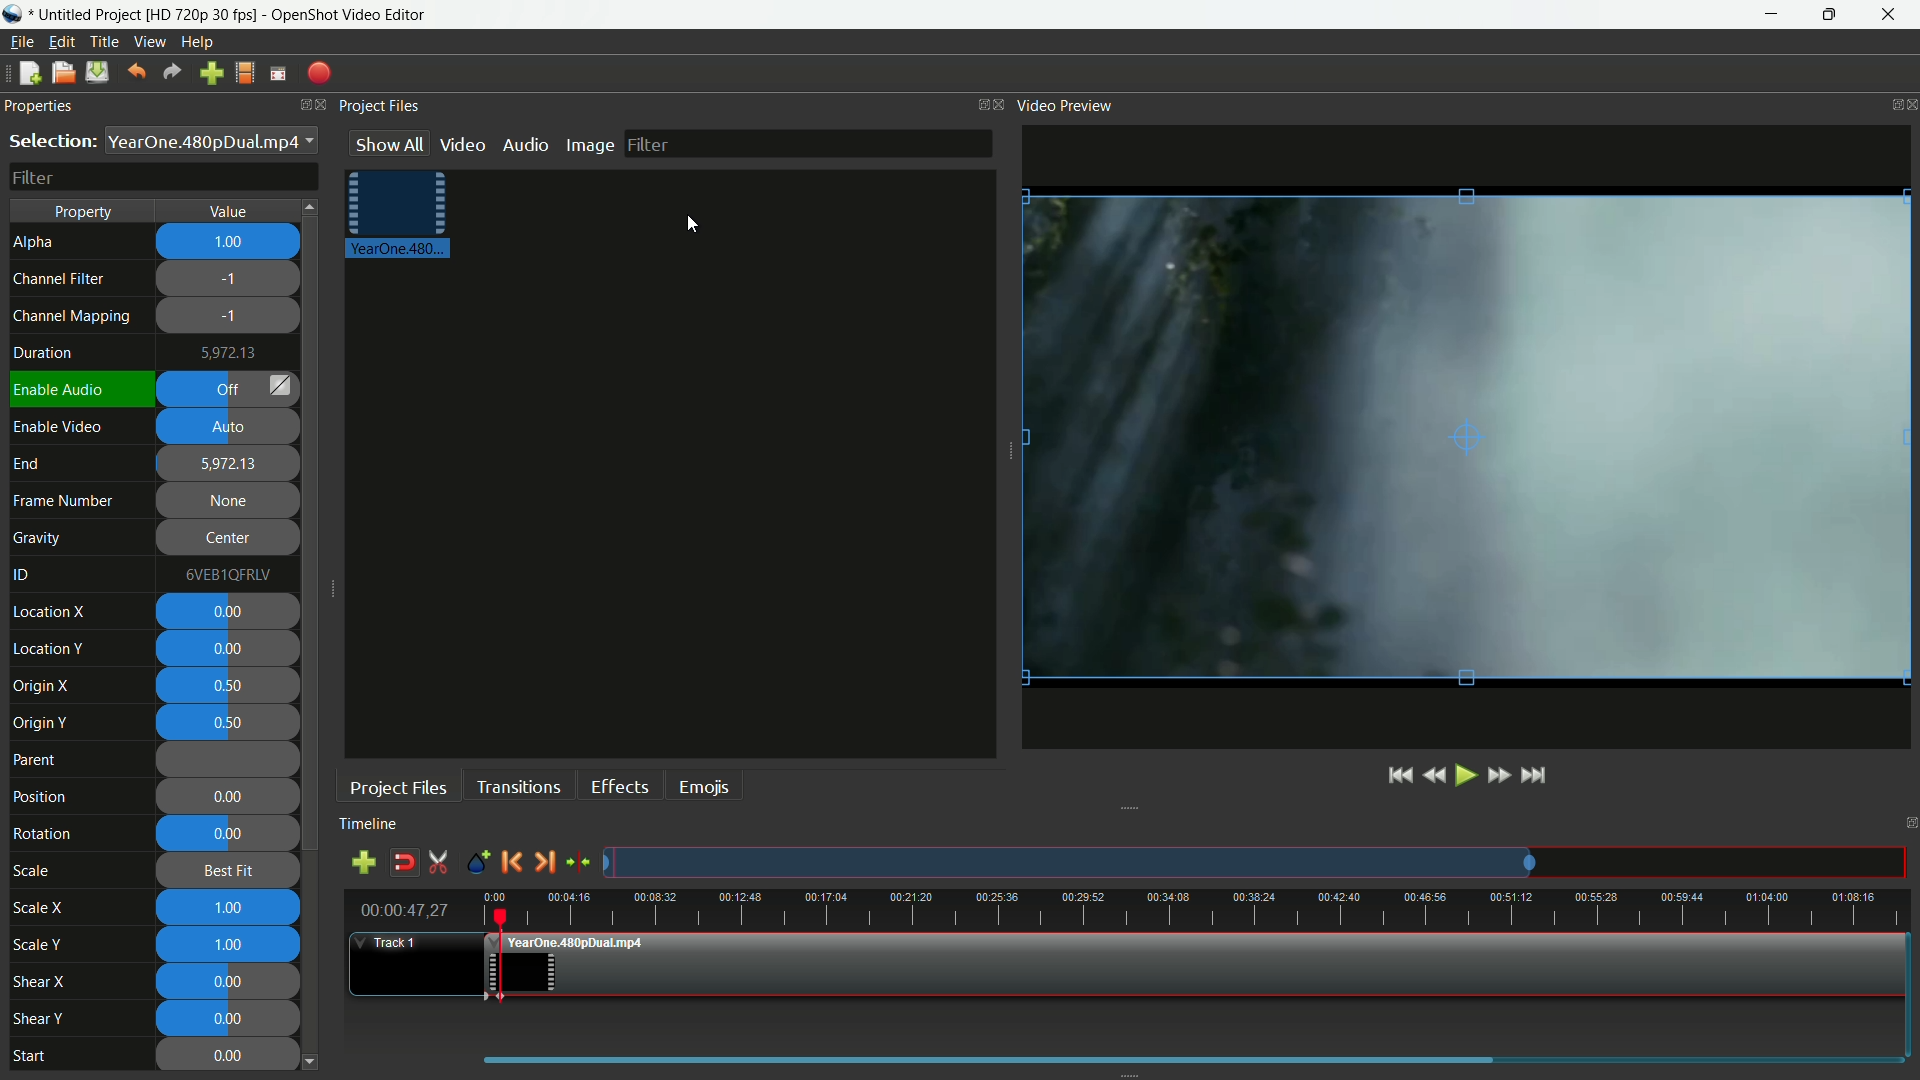  I want to click on Start, so click(44, 1058).